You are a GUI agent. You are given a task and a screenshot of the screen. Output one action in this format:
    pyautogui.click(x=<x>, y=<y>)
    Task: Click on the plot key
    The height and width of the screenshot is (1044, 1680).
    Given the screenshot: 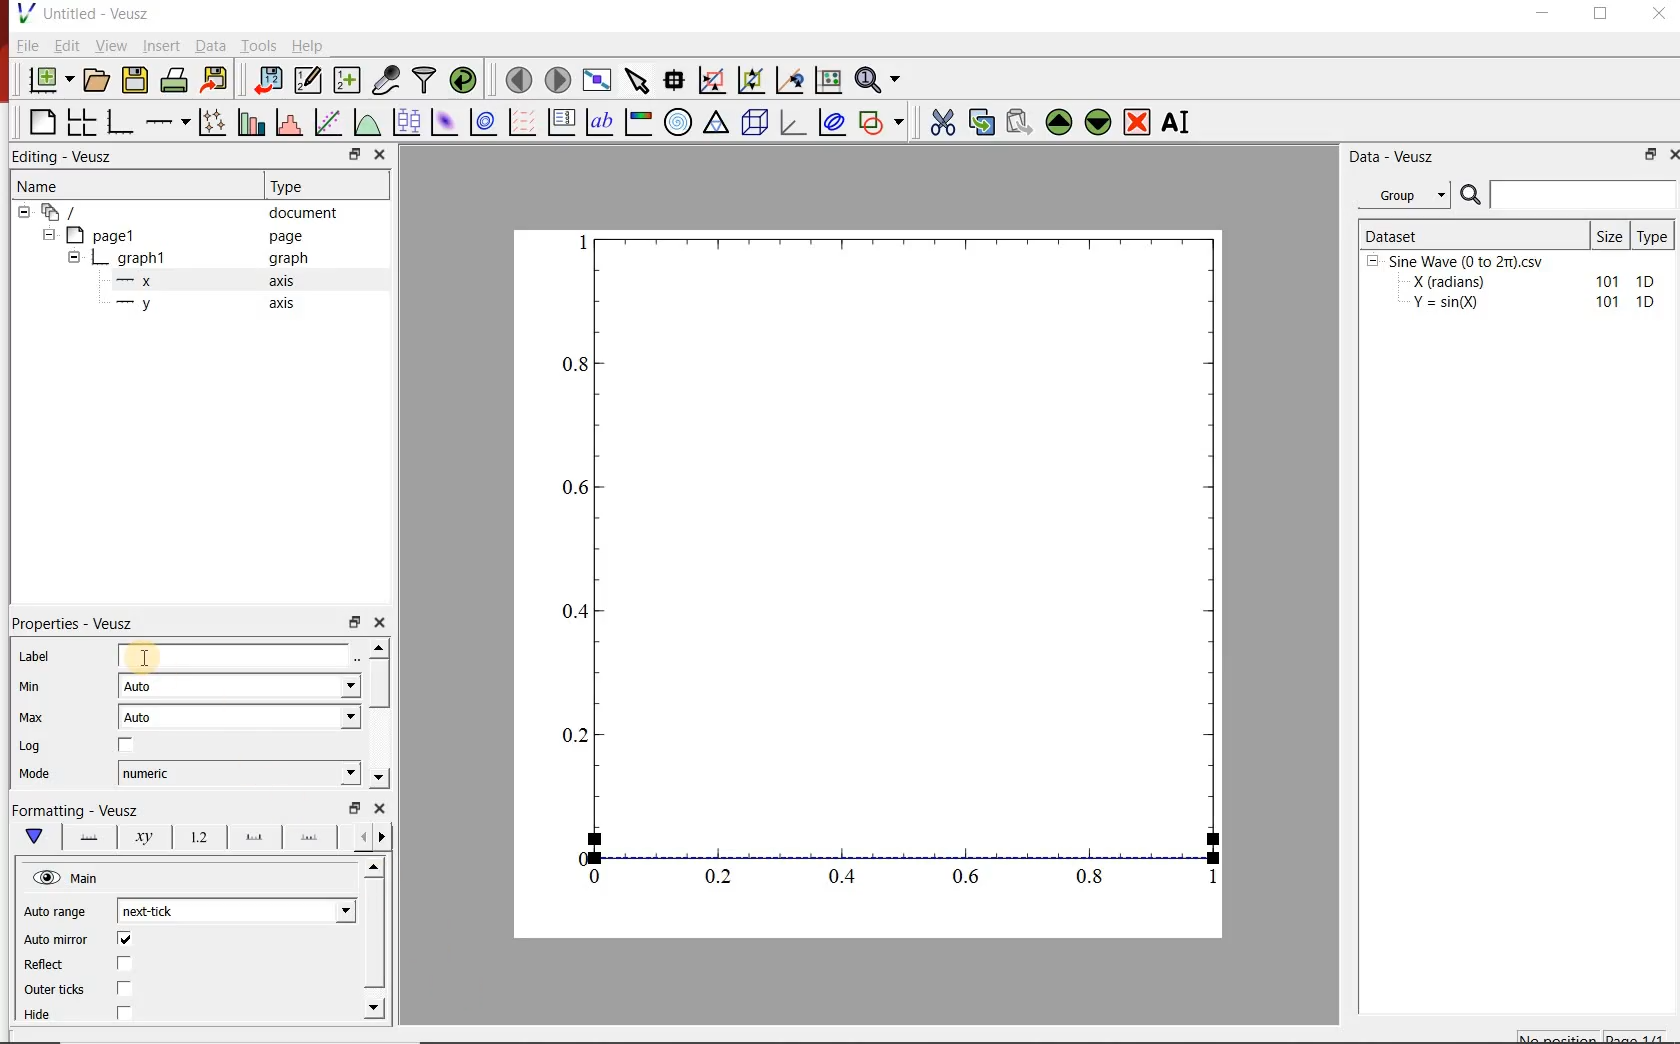 What is the action you would take?
    pyautogui.click(x=563, y=121)
    